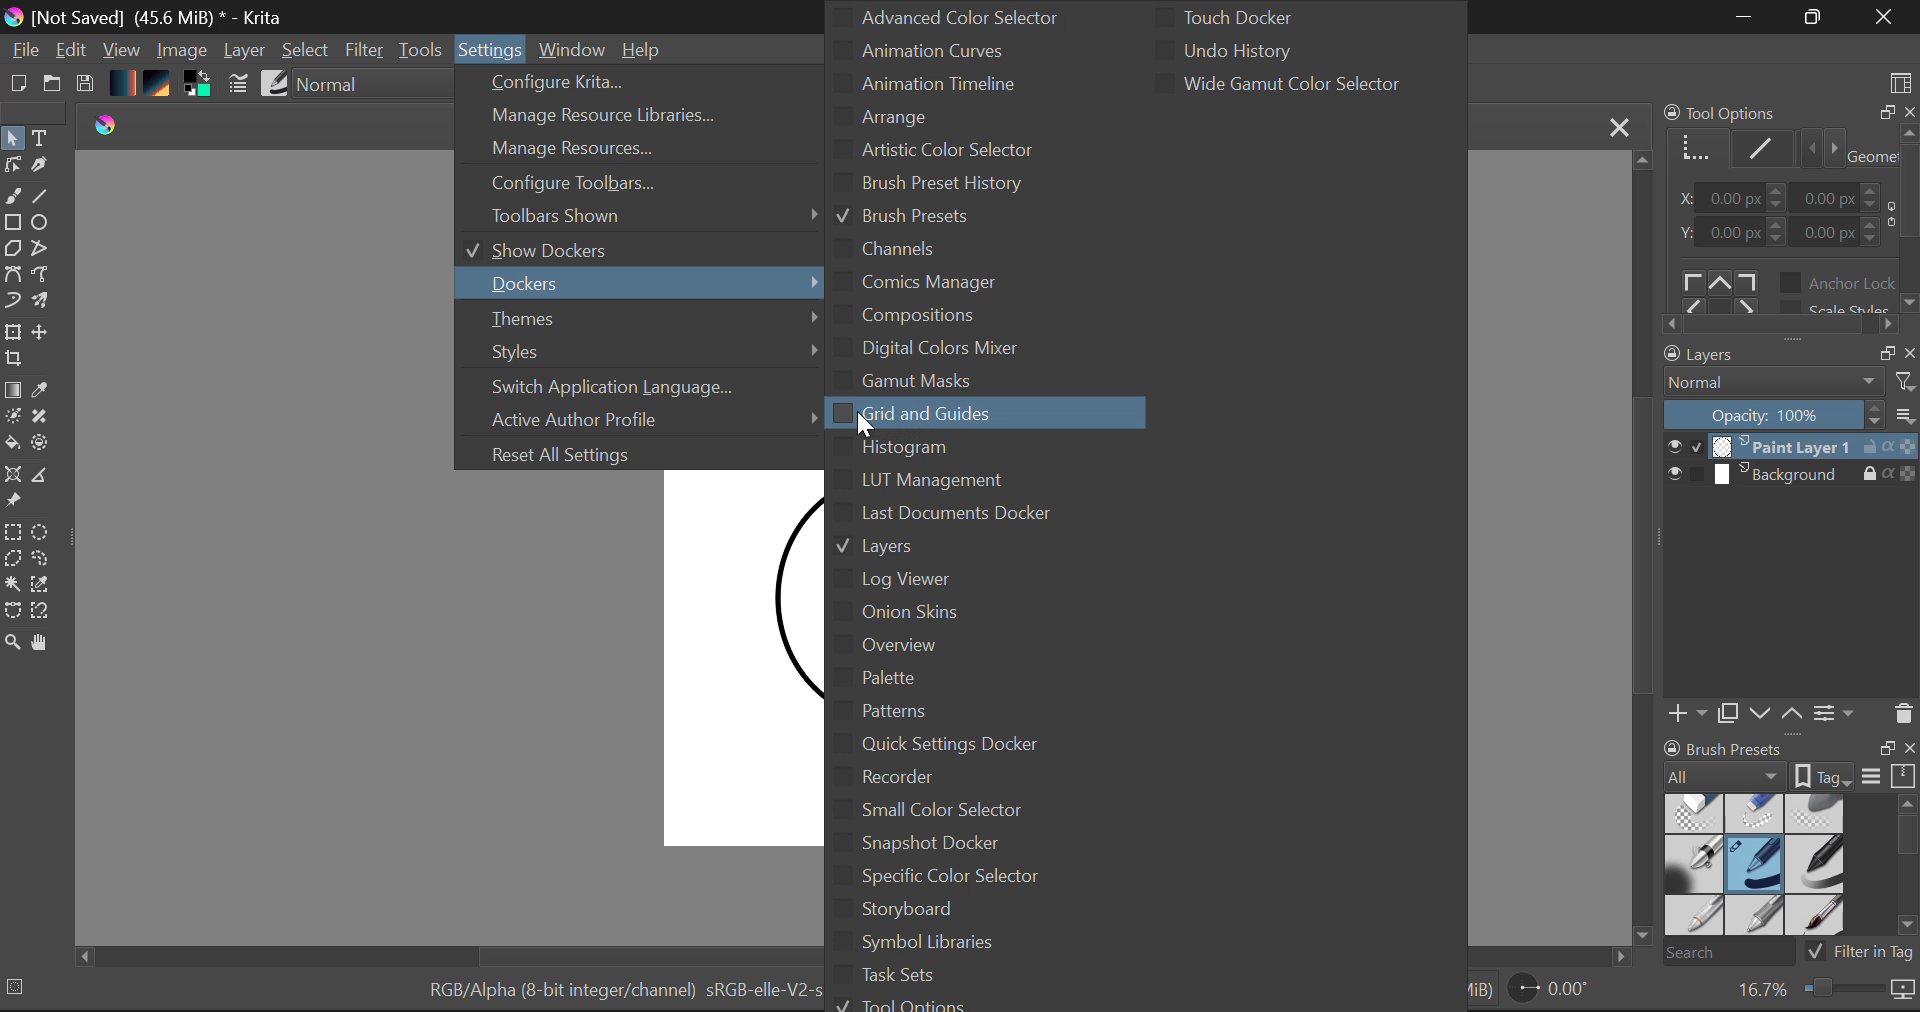 The image size is (1920, 1012). I want to click on Freehand Selection, so click(43, 559).